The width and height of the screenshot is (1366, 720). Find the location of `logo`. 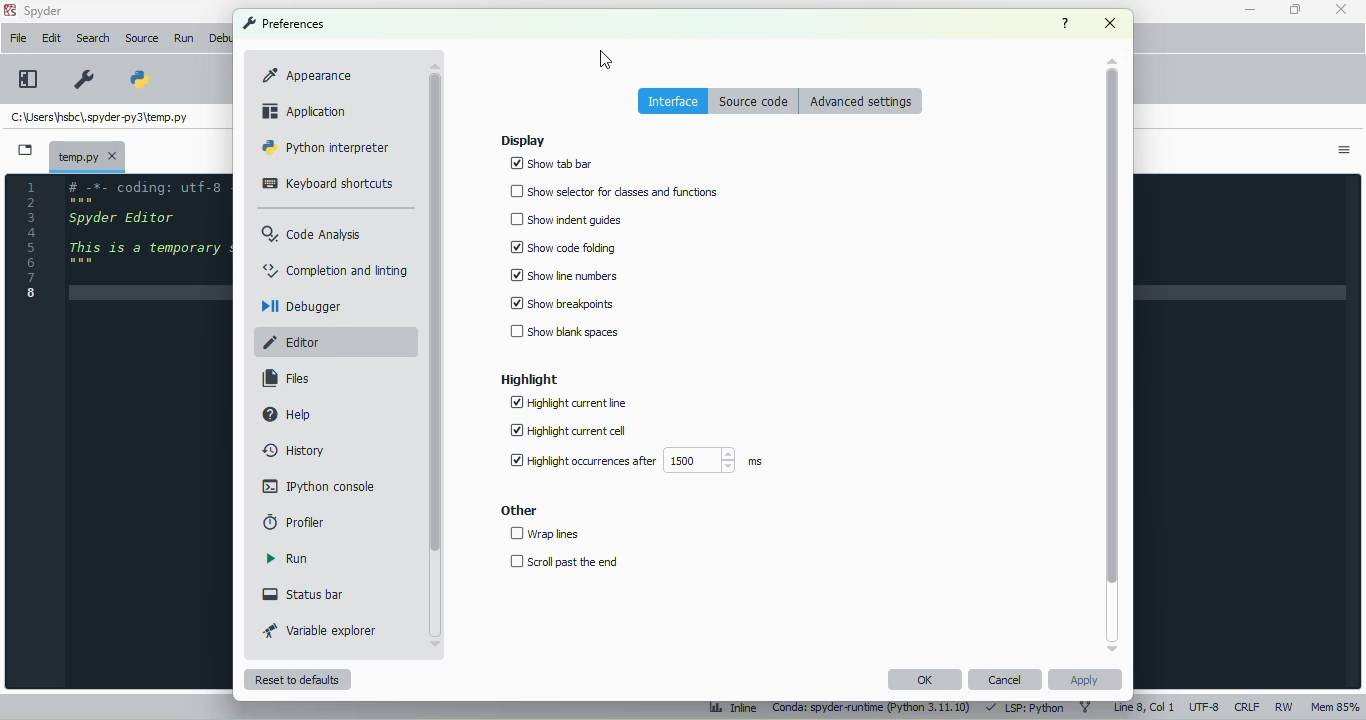

logo is located at coordinates (9, 10).